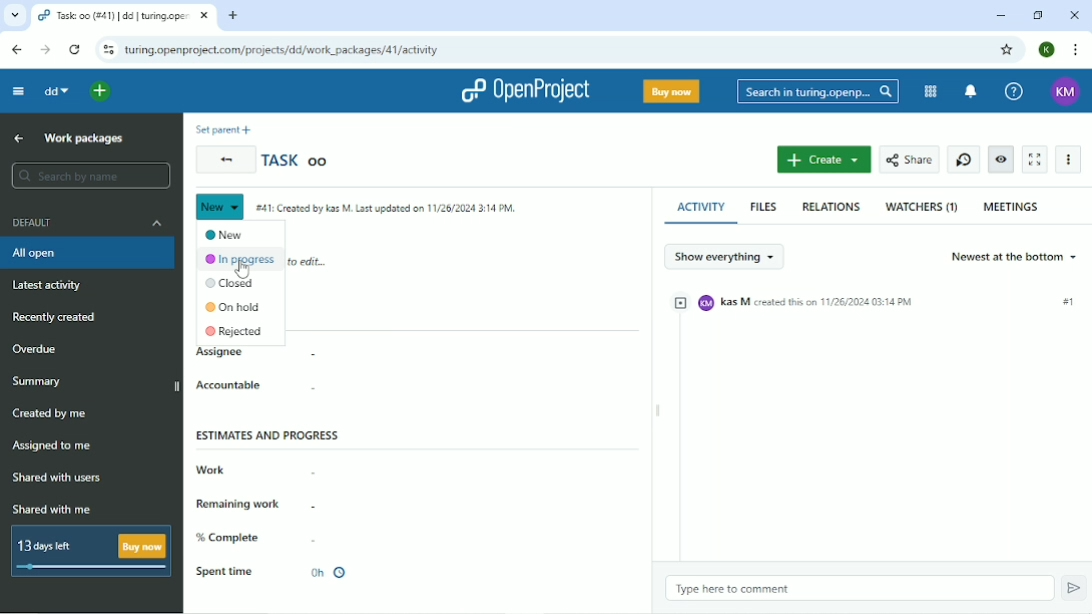 The height and width of the screenshot is (614, 1092). Describe the element at coordinates (1070, 158) in the screenshot. I see `More` at that location.